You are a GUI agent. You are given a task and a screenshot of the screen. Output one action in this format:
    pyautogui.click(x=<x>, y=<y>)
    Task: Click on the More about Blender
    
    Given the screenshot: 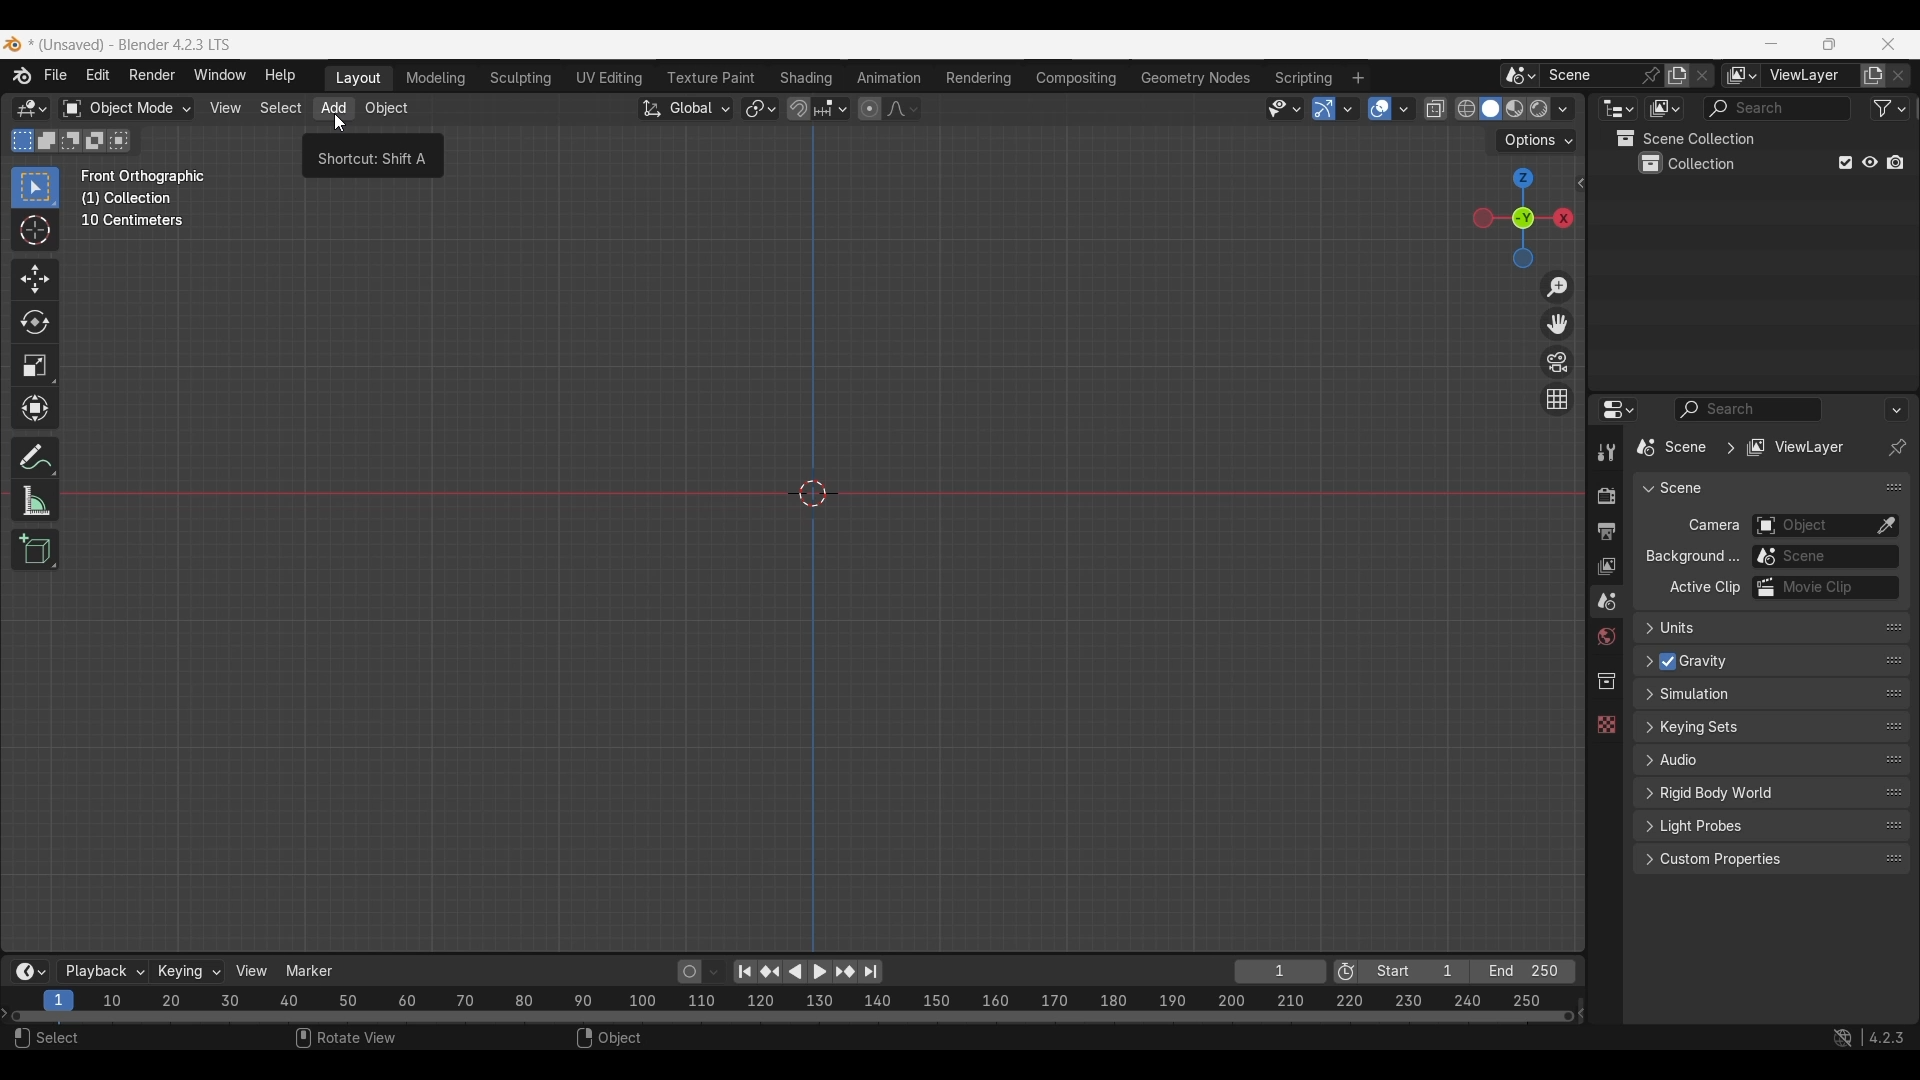 What is the action you would take?
    pyautogui.click(x=23, y=76)
    